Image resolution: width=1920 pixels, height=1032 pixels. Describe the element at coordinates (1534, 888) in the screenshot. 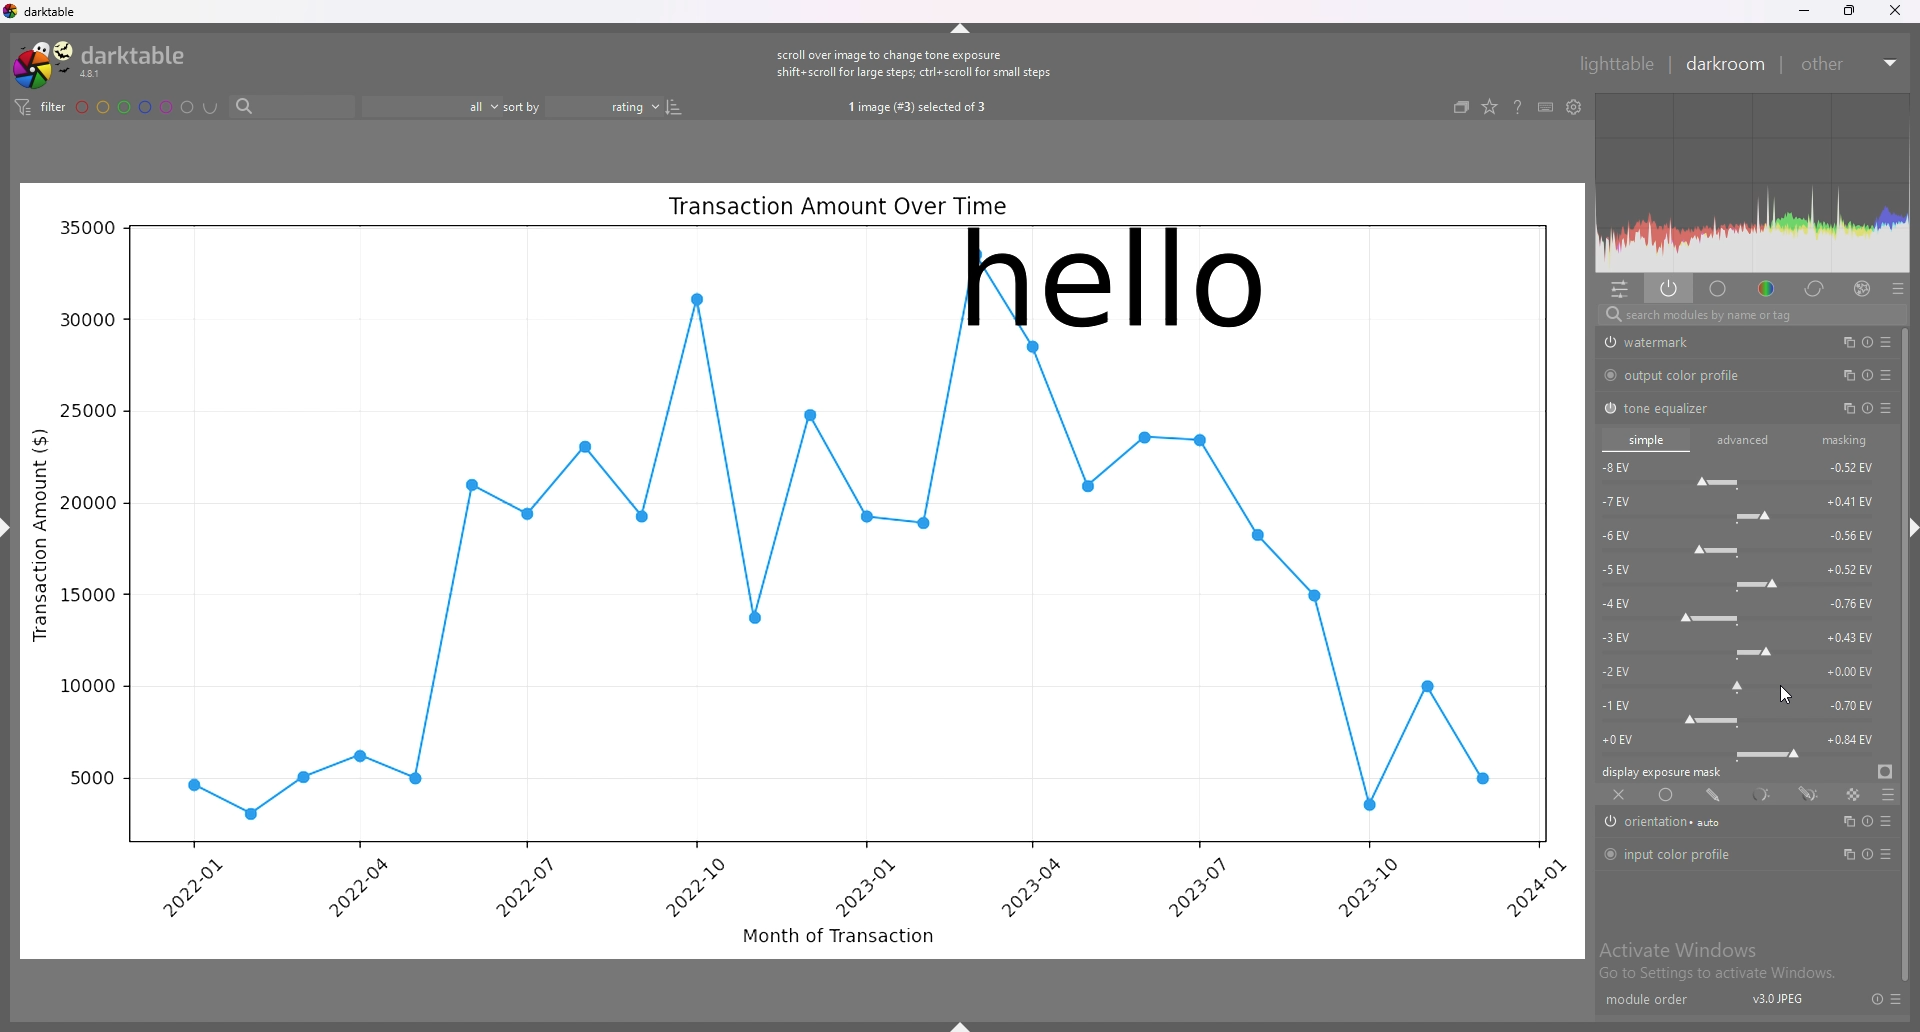

I see `2024-01` at that location.